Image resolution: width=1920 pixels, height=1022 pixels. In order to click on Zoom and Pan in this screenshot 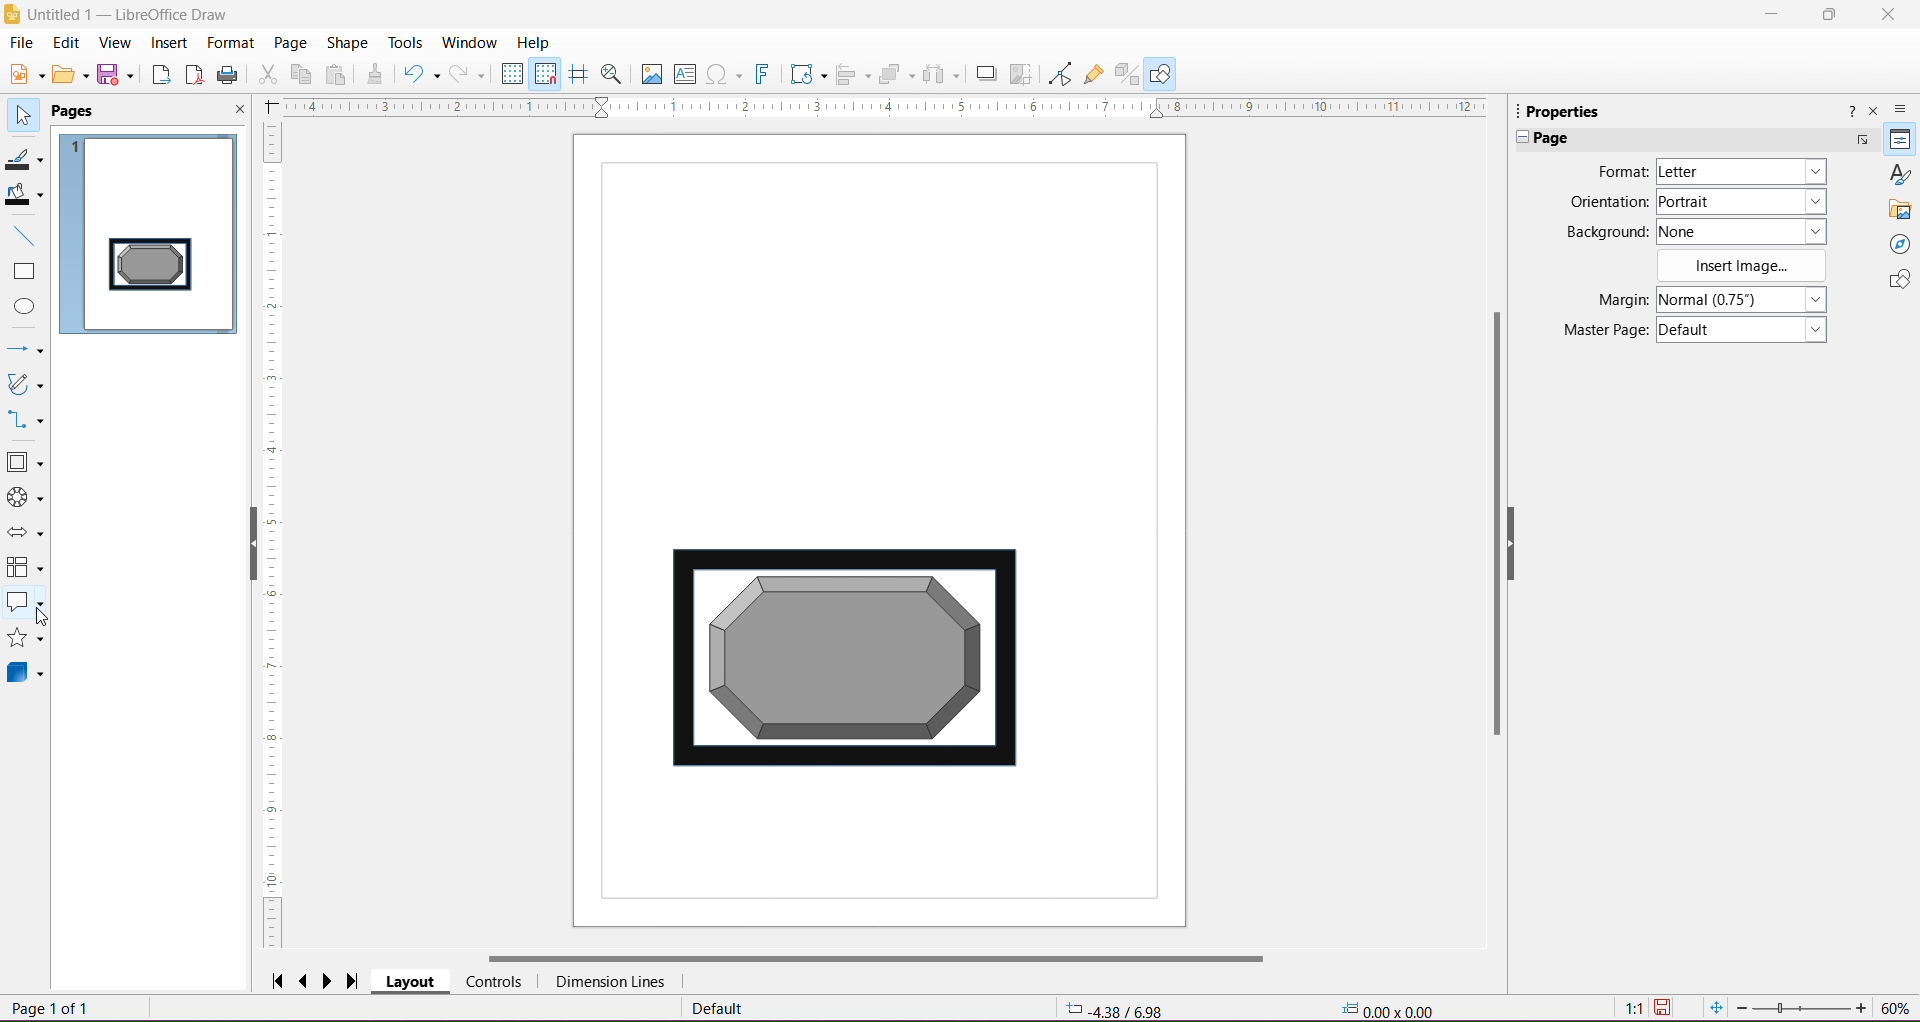, I will do `click(612, 75)`.